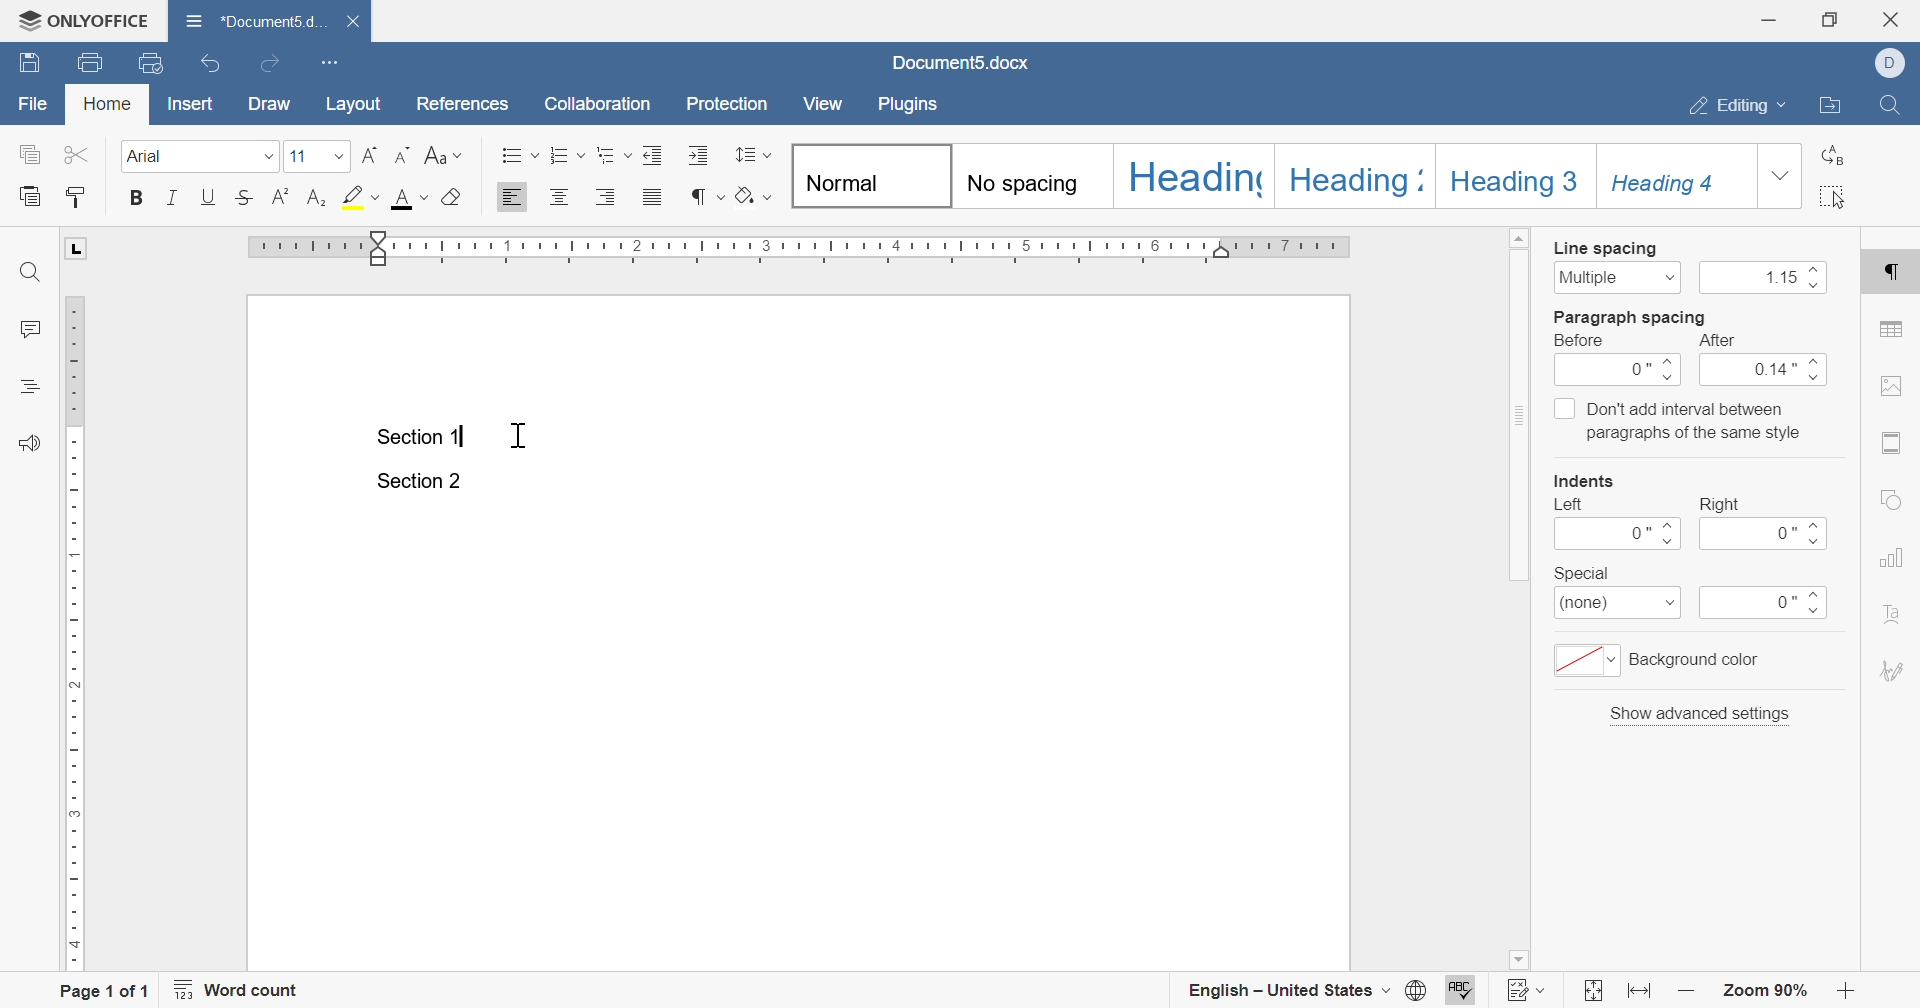 This screenshot has width=1920, height=1008. What do you see at coordinates (298, 157) in the screenshot?
I see `font size` at bounding box center [298, 157].